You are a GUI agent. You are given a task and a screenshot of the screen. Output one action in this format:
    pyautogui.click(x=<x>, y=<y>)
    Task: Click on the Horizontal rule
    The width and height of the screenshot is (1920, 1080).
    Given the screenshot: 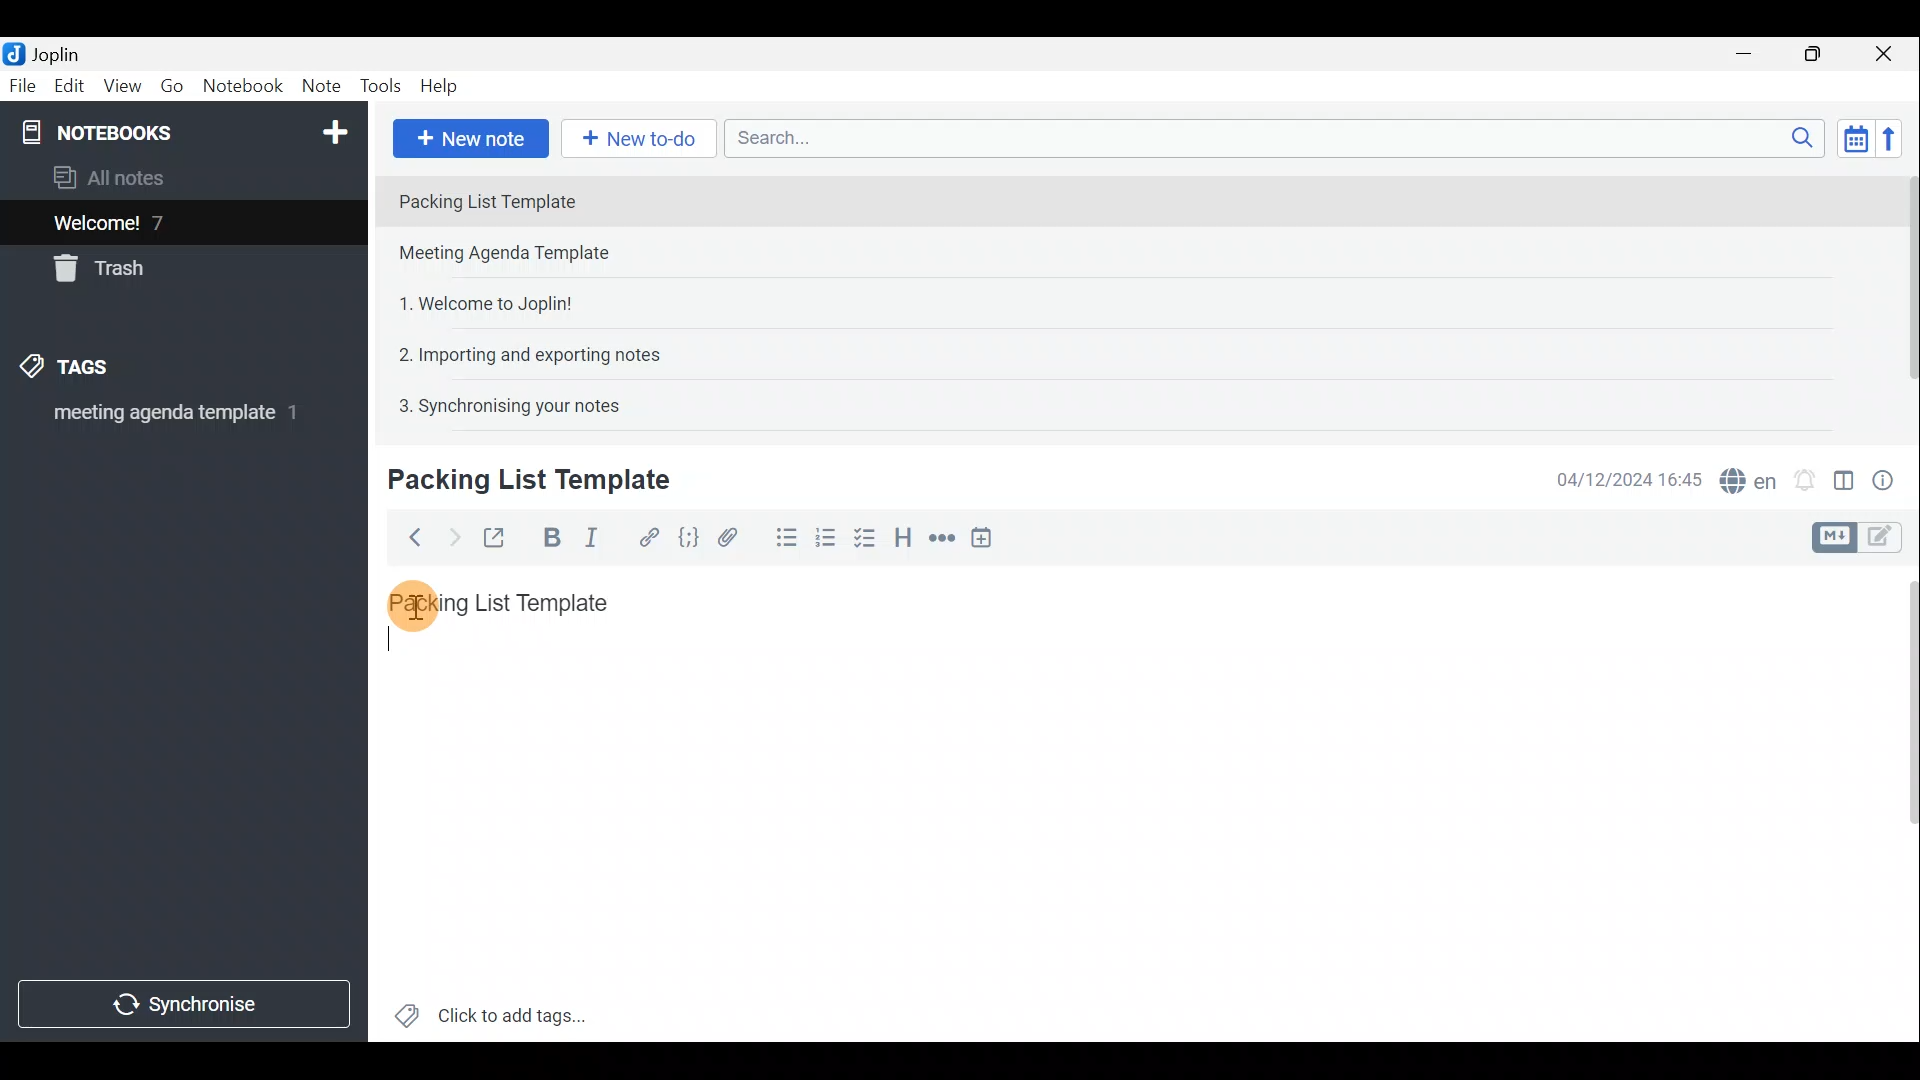 What is the action you would take?
    pyautogui.click(x=939, y=538)
    